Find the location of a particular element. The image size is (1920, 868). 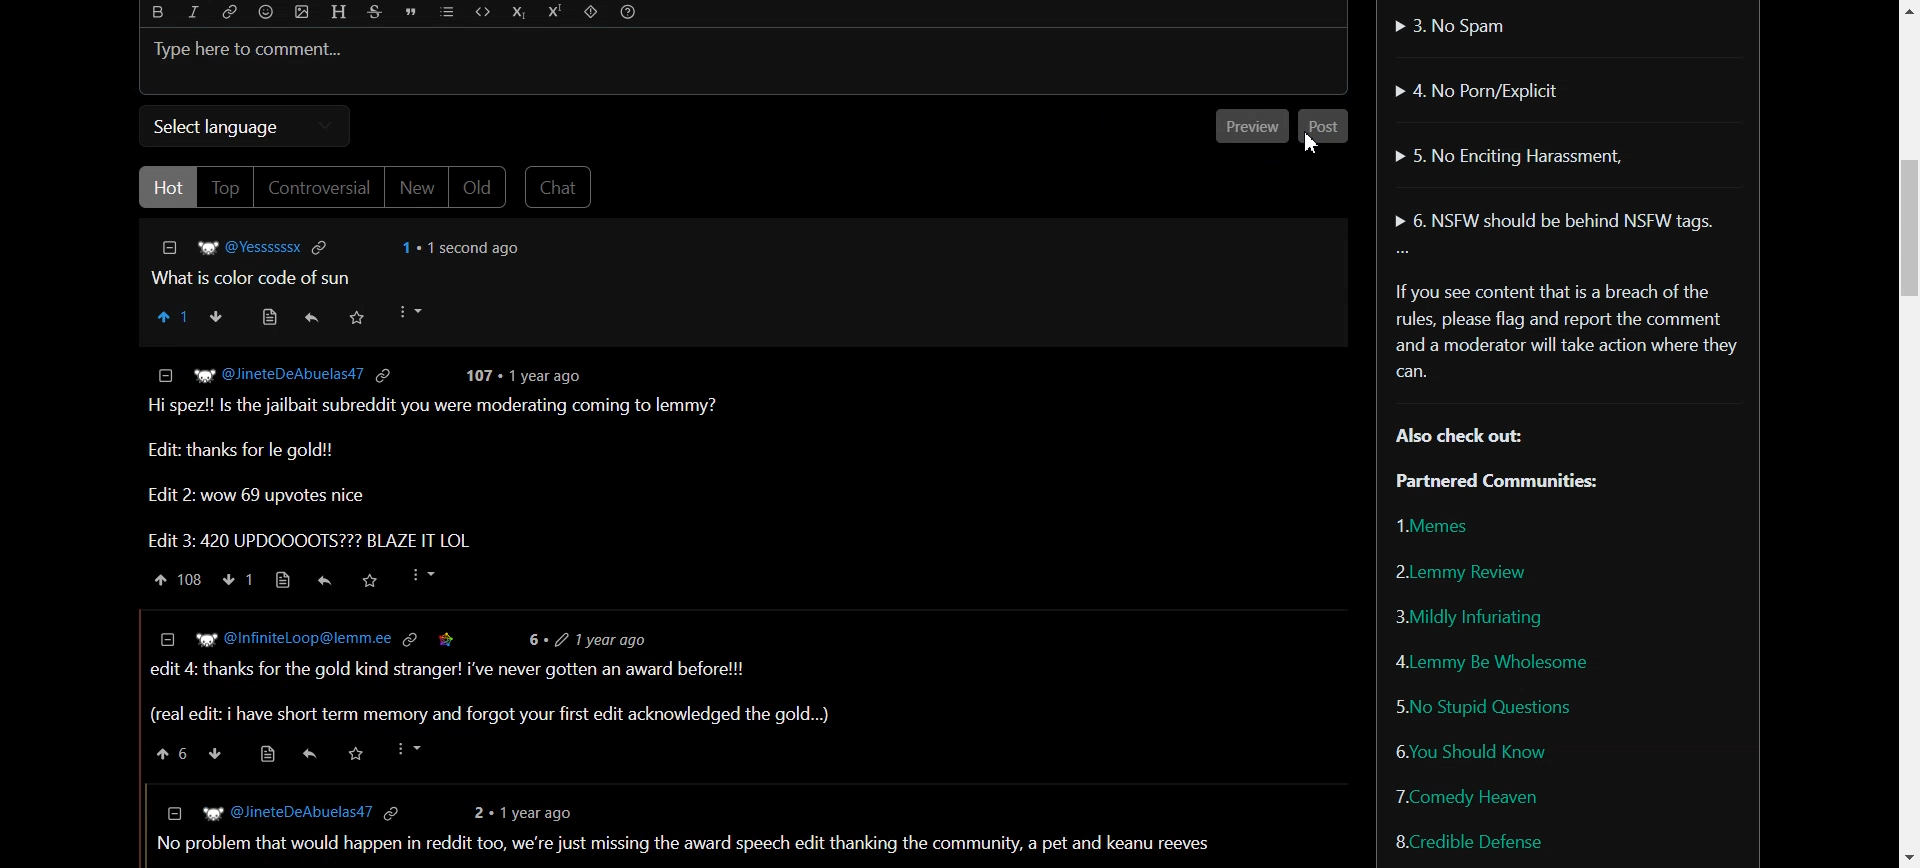

Bold is located at coordinates (158, 13).